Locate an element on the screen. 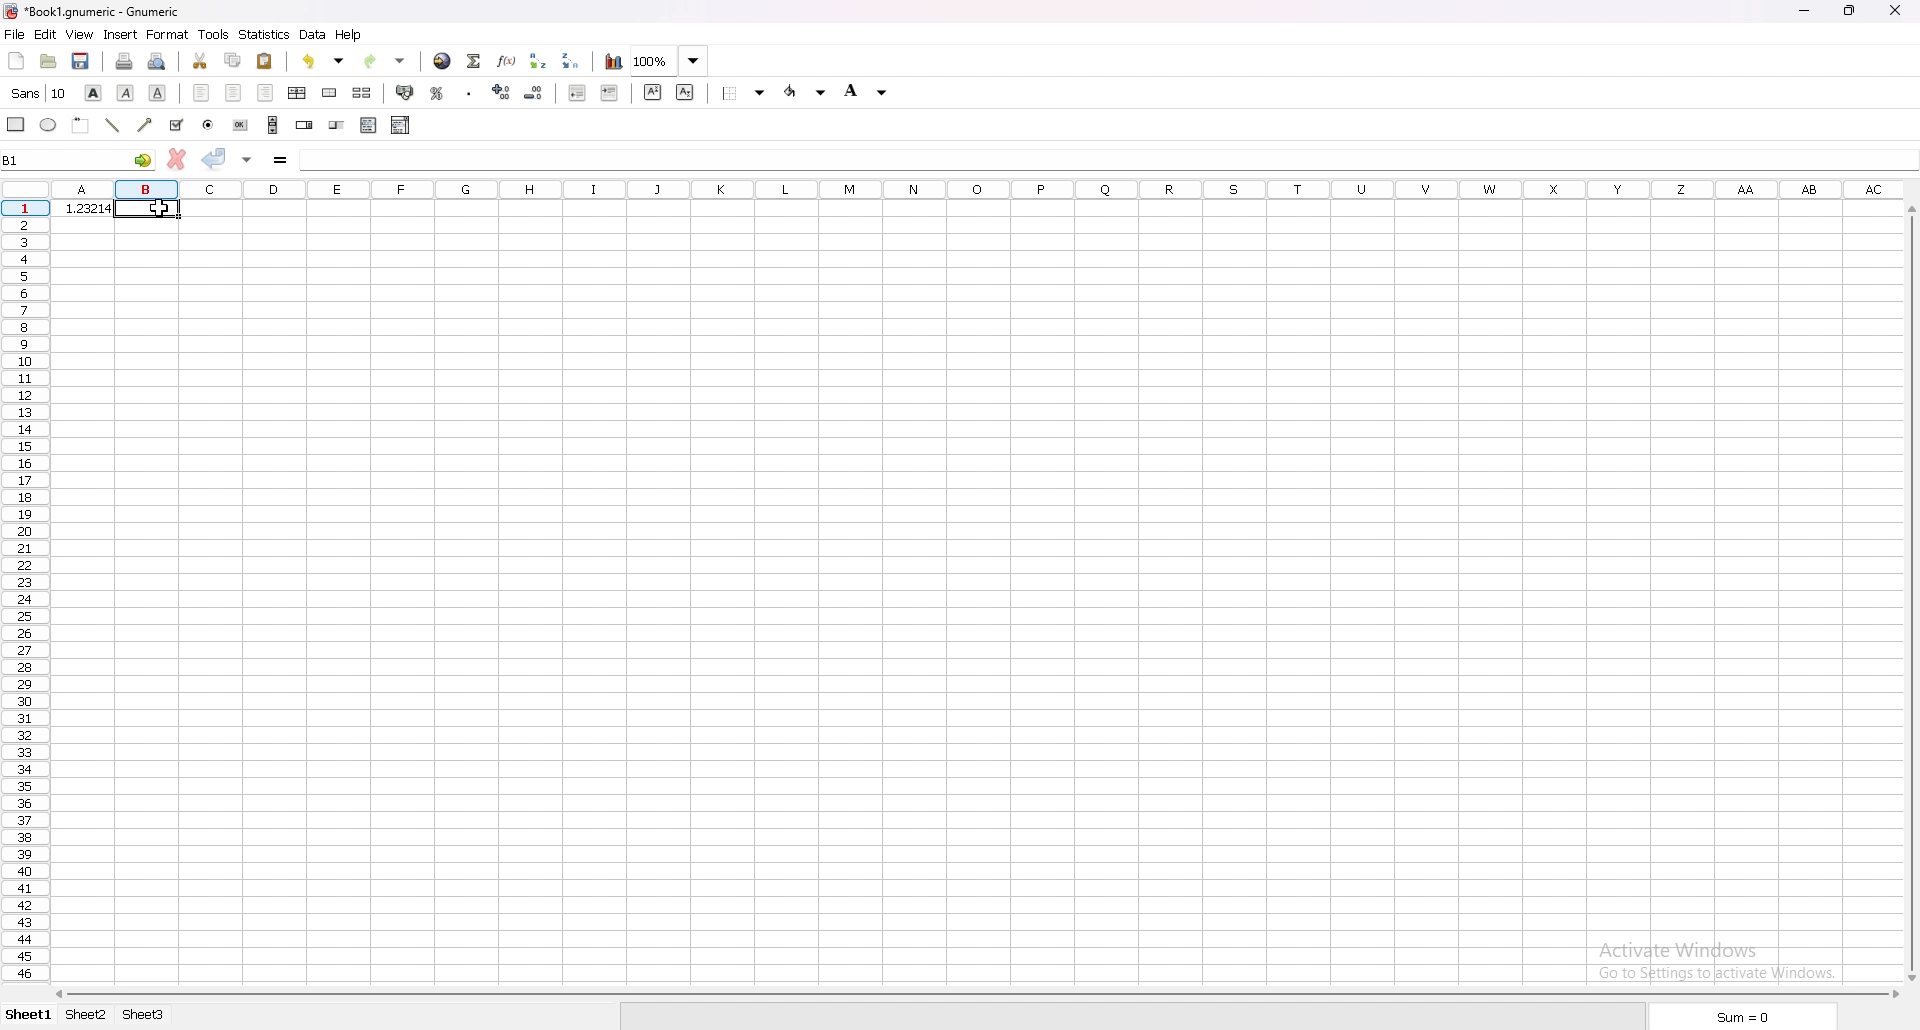  left align is located at coordinates (201, 92).